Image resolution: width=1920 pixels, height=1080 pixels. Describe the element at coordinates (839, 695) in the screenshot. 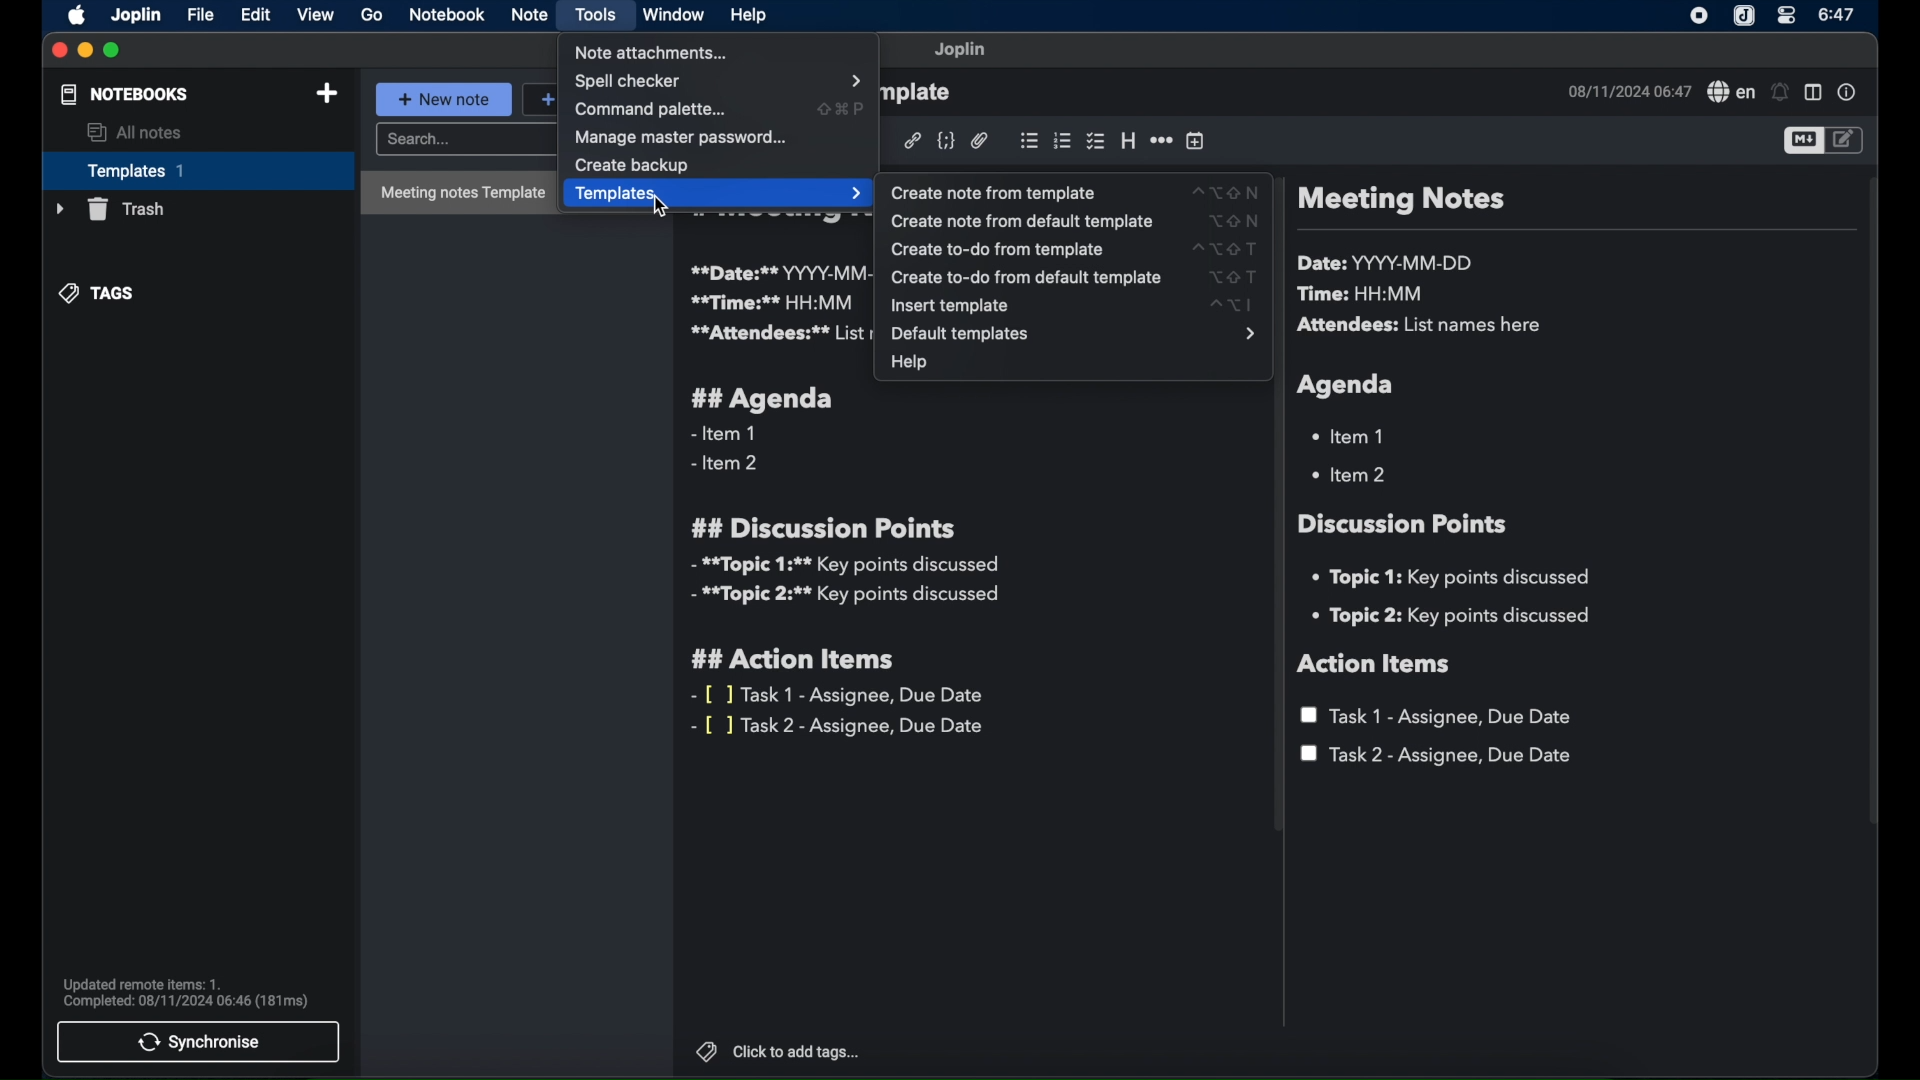

I see `- [ ] task 1- assignee, due date` at that location.